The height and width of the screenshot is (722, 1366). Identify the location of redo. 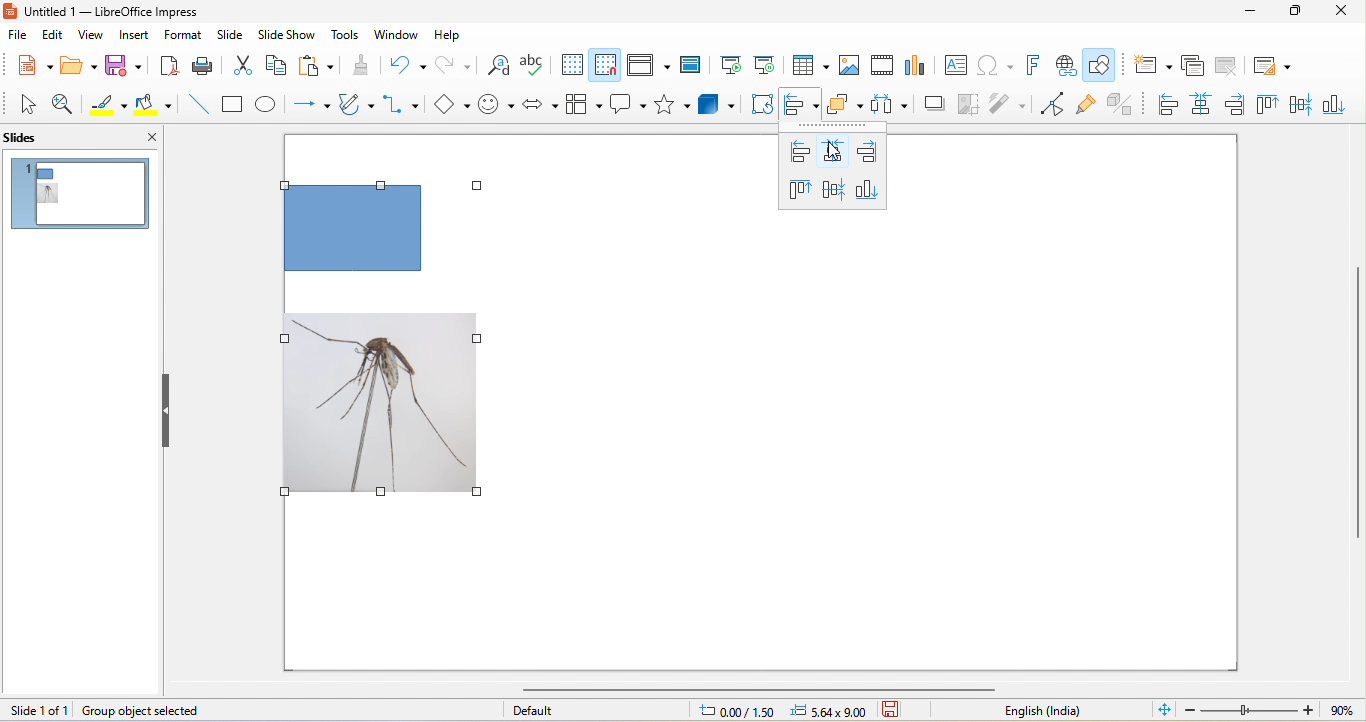
(456, 64).